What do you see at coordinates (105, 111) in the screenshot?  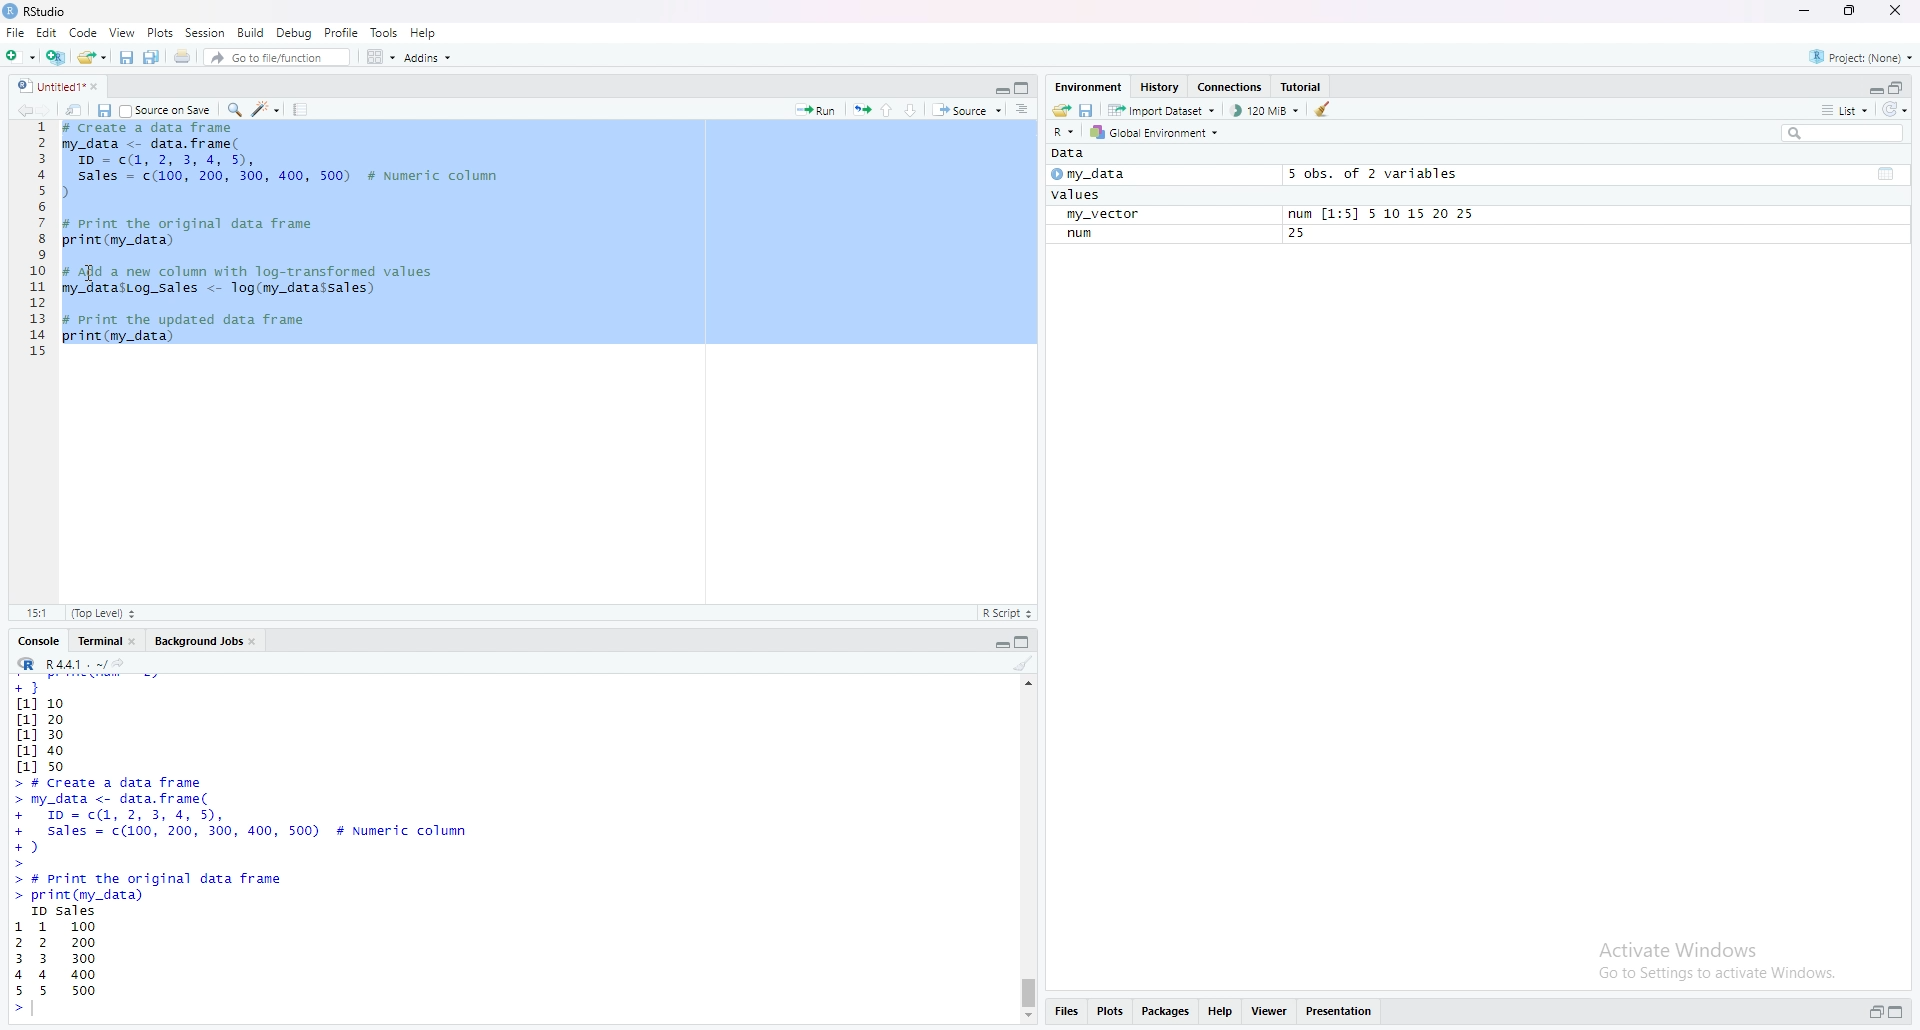 I see `save current document` at bounding box center [105, 111].